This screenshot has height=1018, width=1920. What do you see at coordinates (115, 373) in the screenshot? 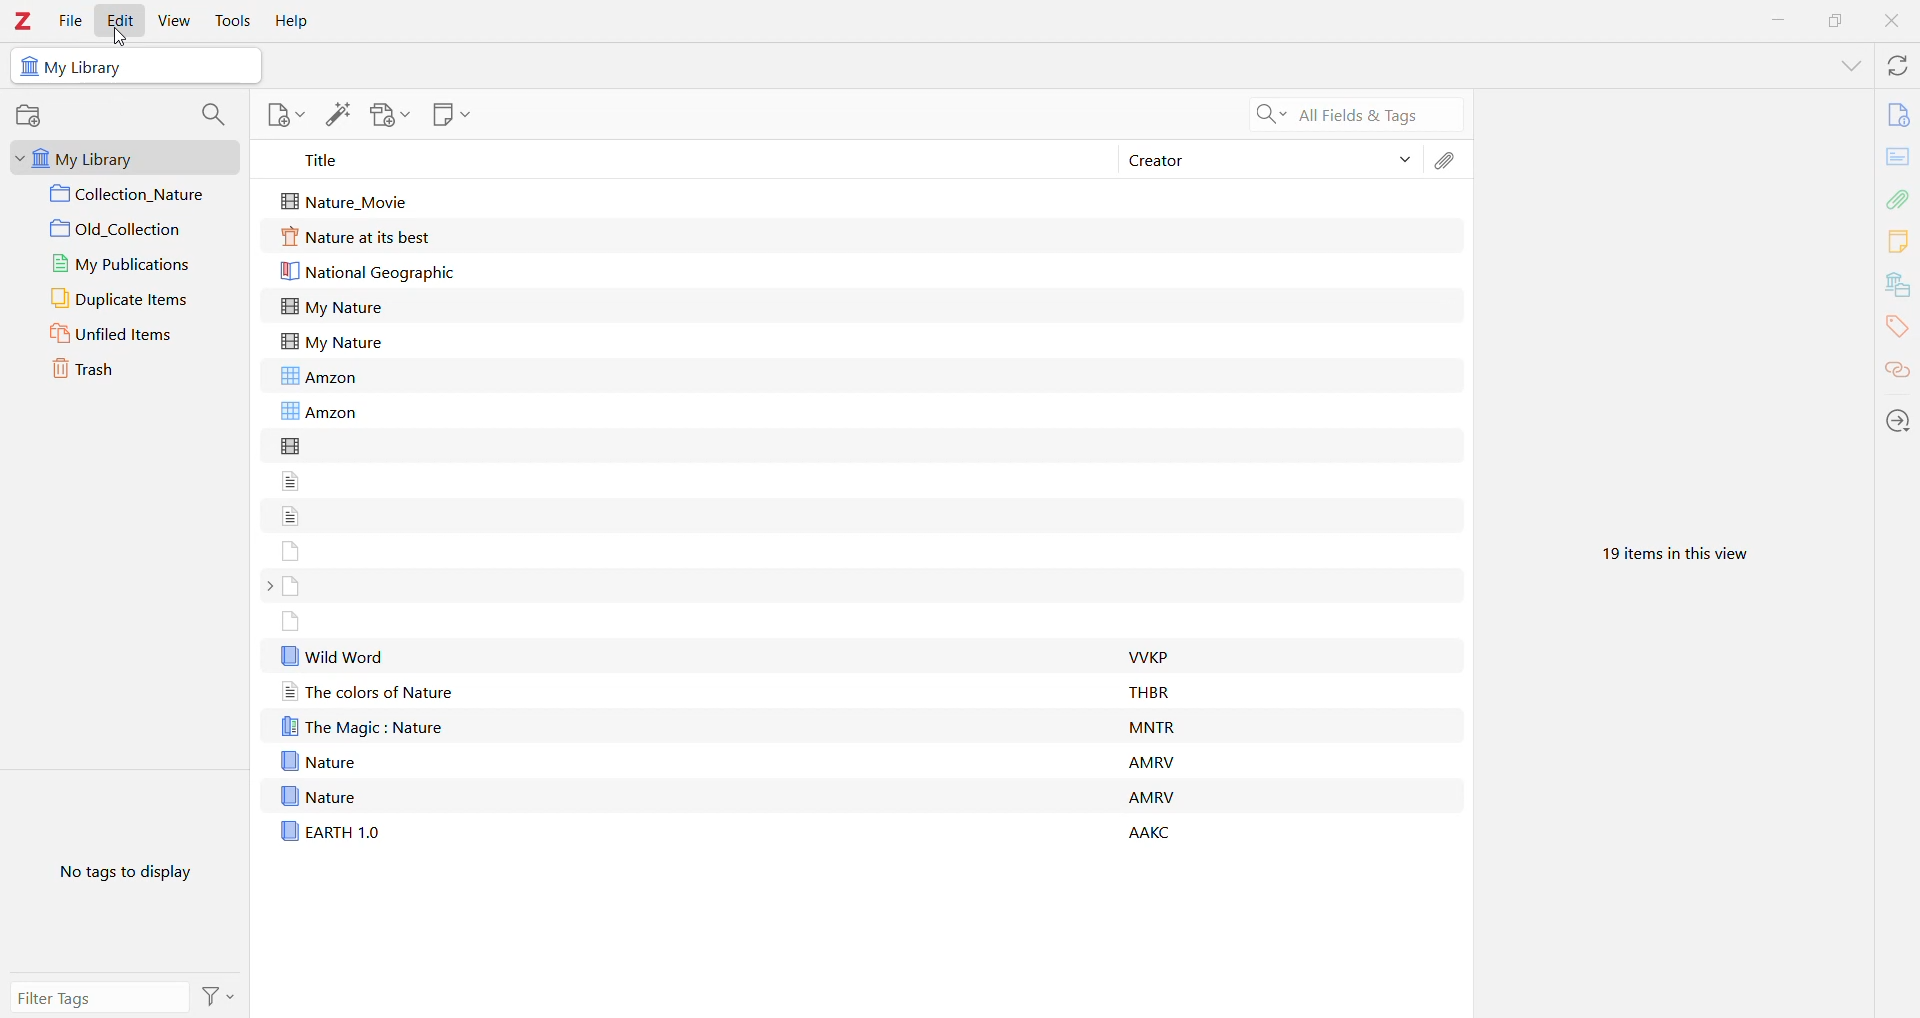
I see `Trash` at bounding box center [115, 373].